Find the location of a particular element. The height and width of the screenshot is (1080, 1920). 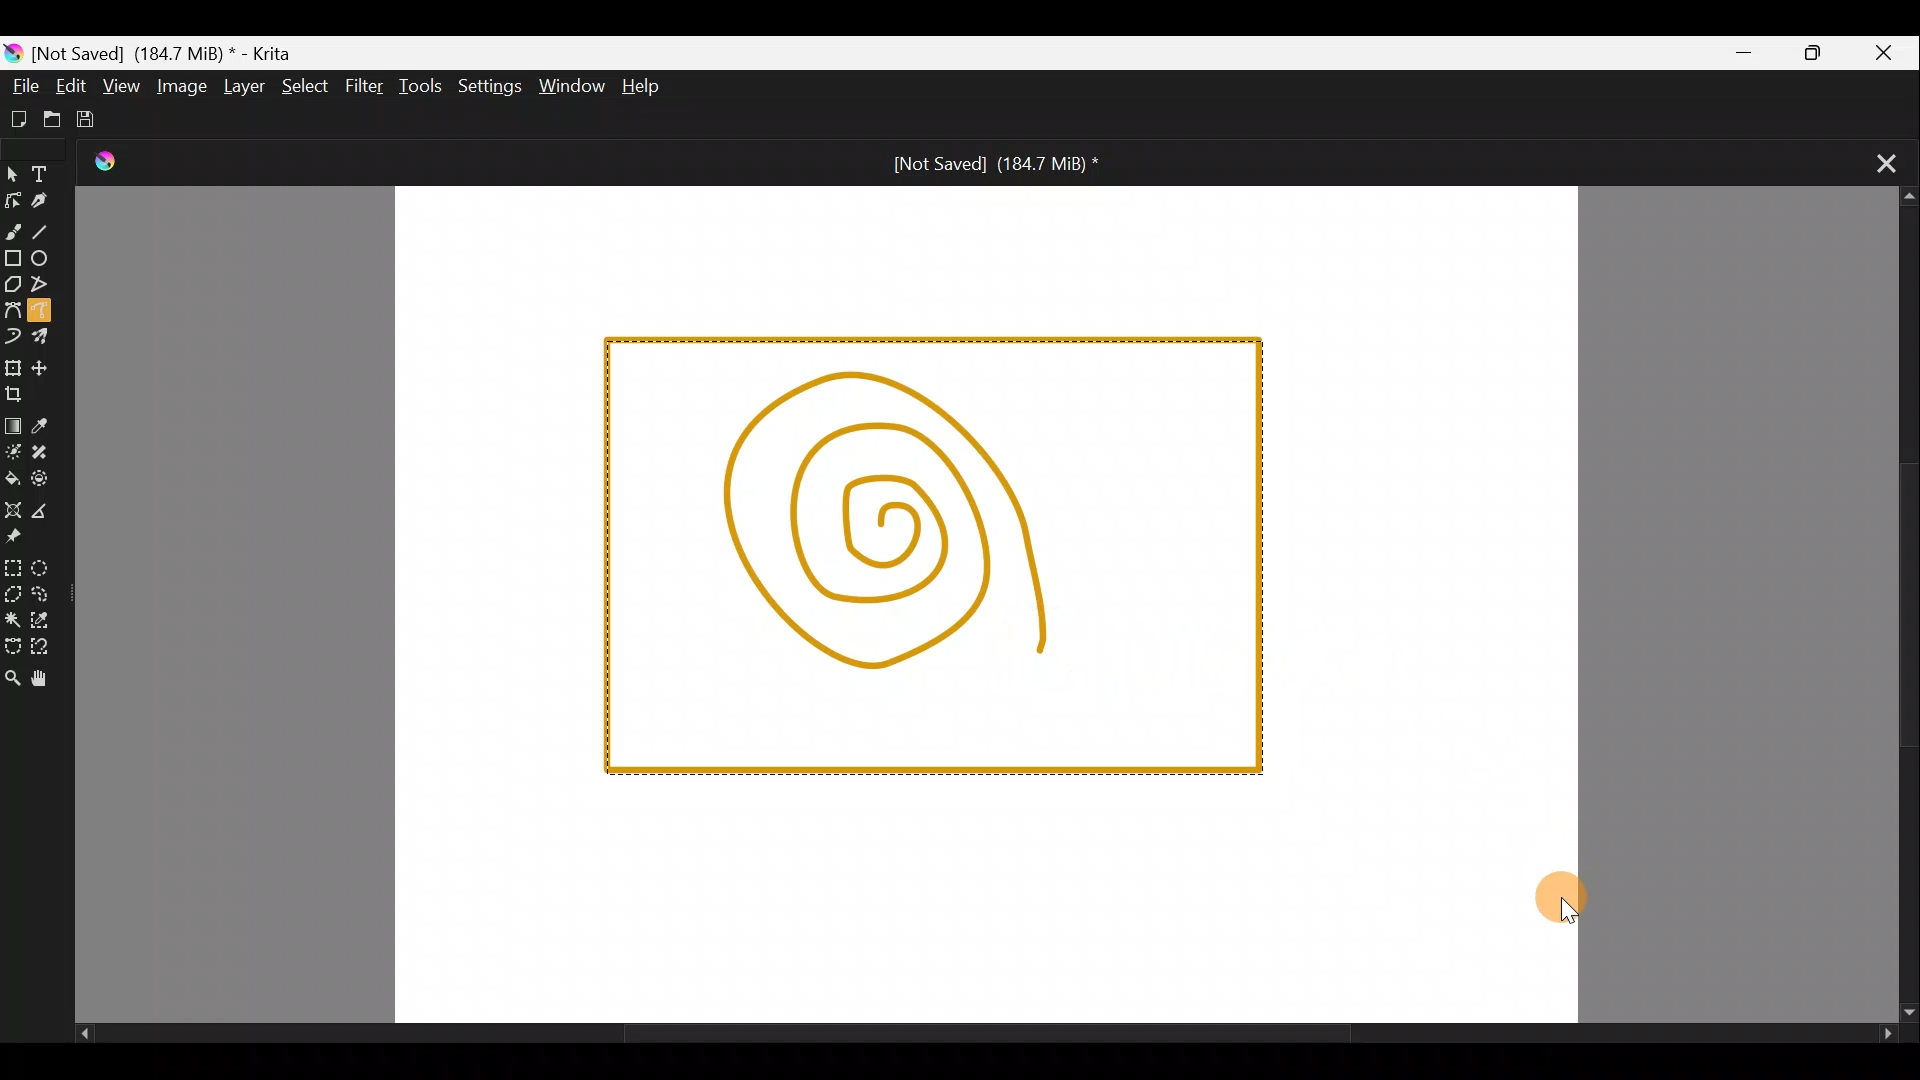

Settings is located at coordinates (488, 85).